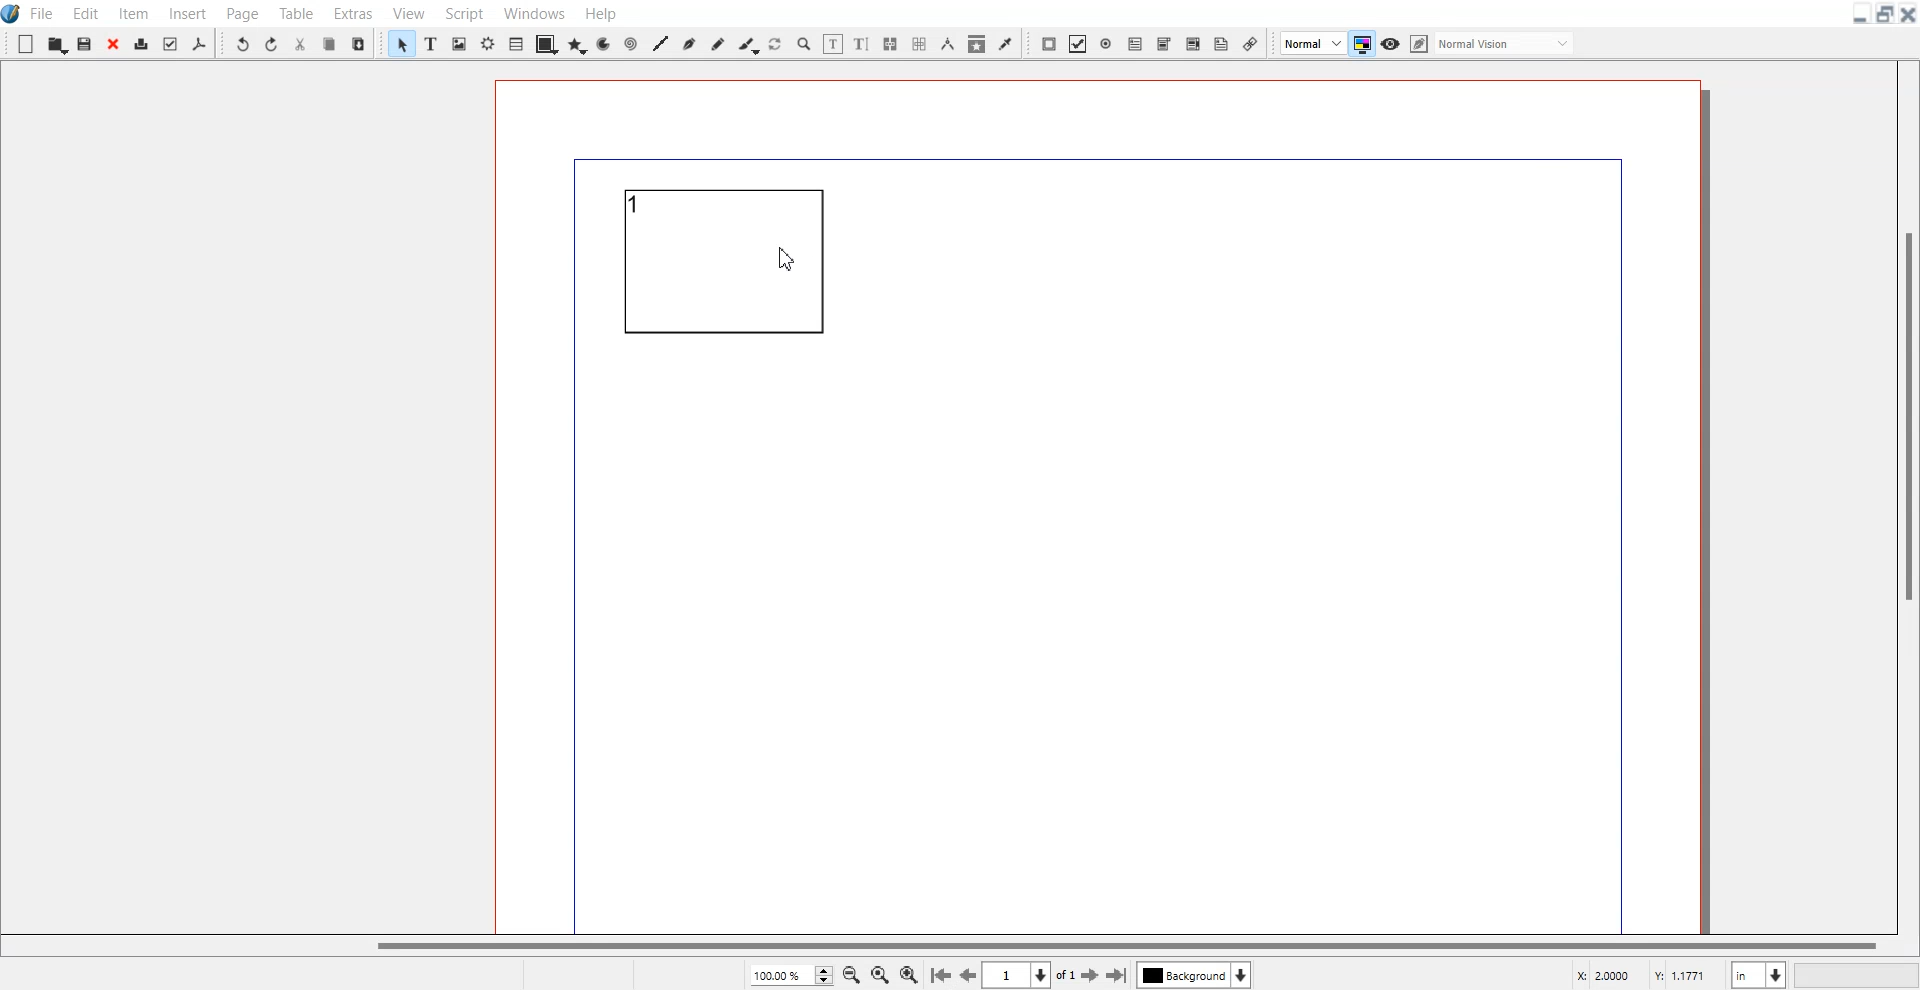 Image resolution: width=1920 pixels, height=990 pixels. What do you see at coordinates (1106, 44) in the screenshot?
I see `PDF Radio Button` at bounding box center [1106, 44].